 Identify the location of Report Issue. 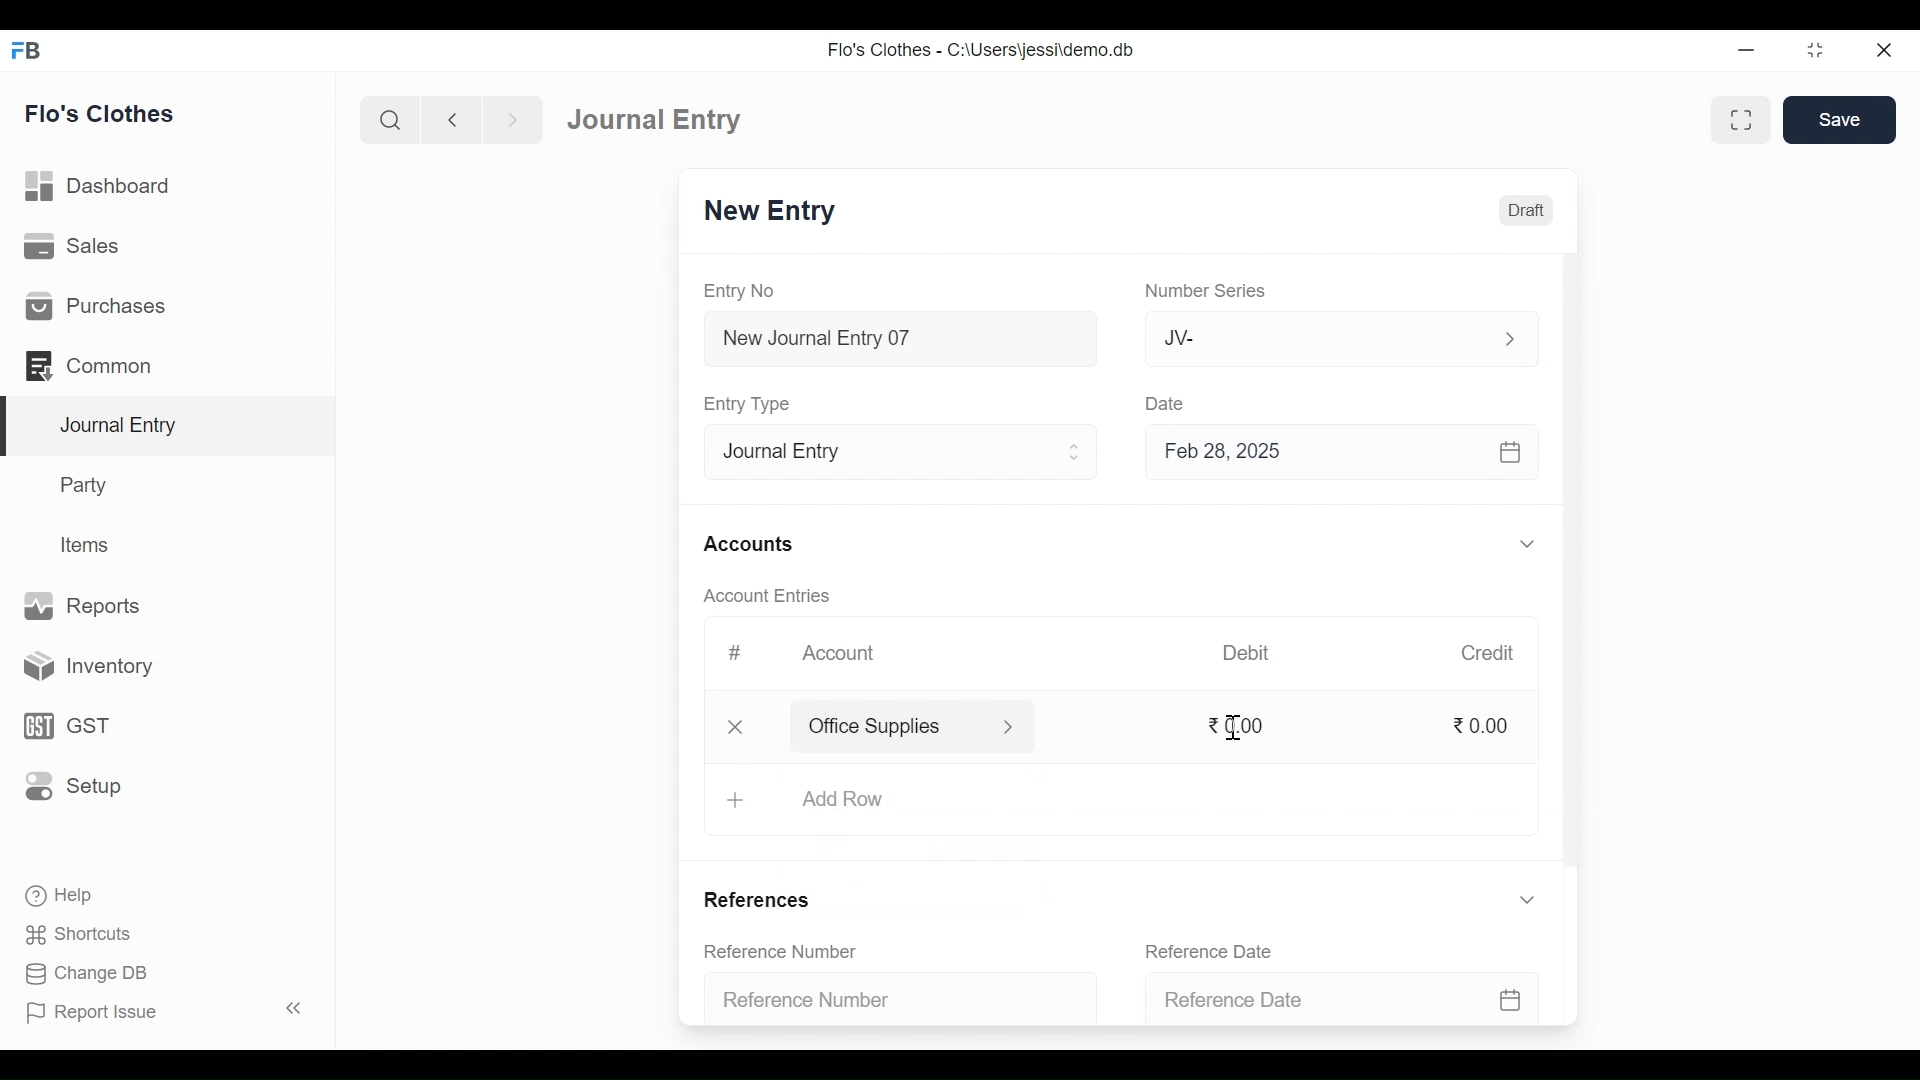
(91, 1011).